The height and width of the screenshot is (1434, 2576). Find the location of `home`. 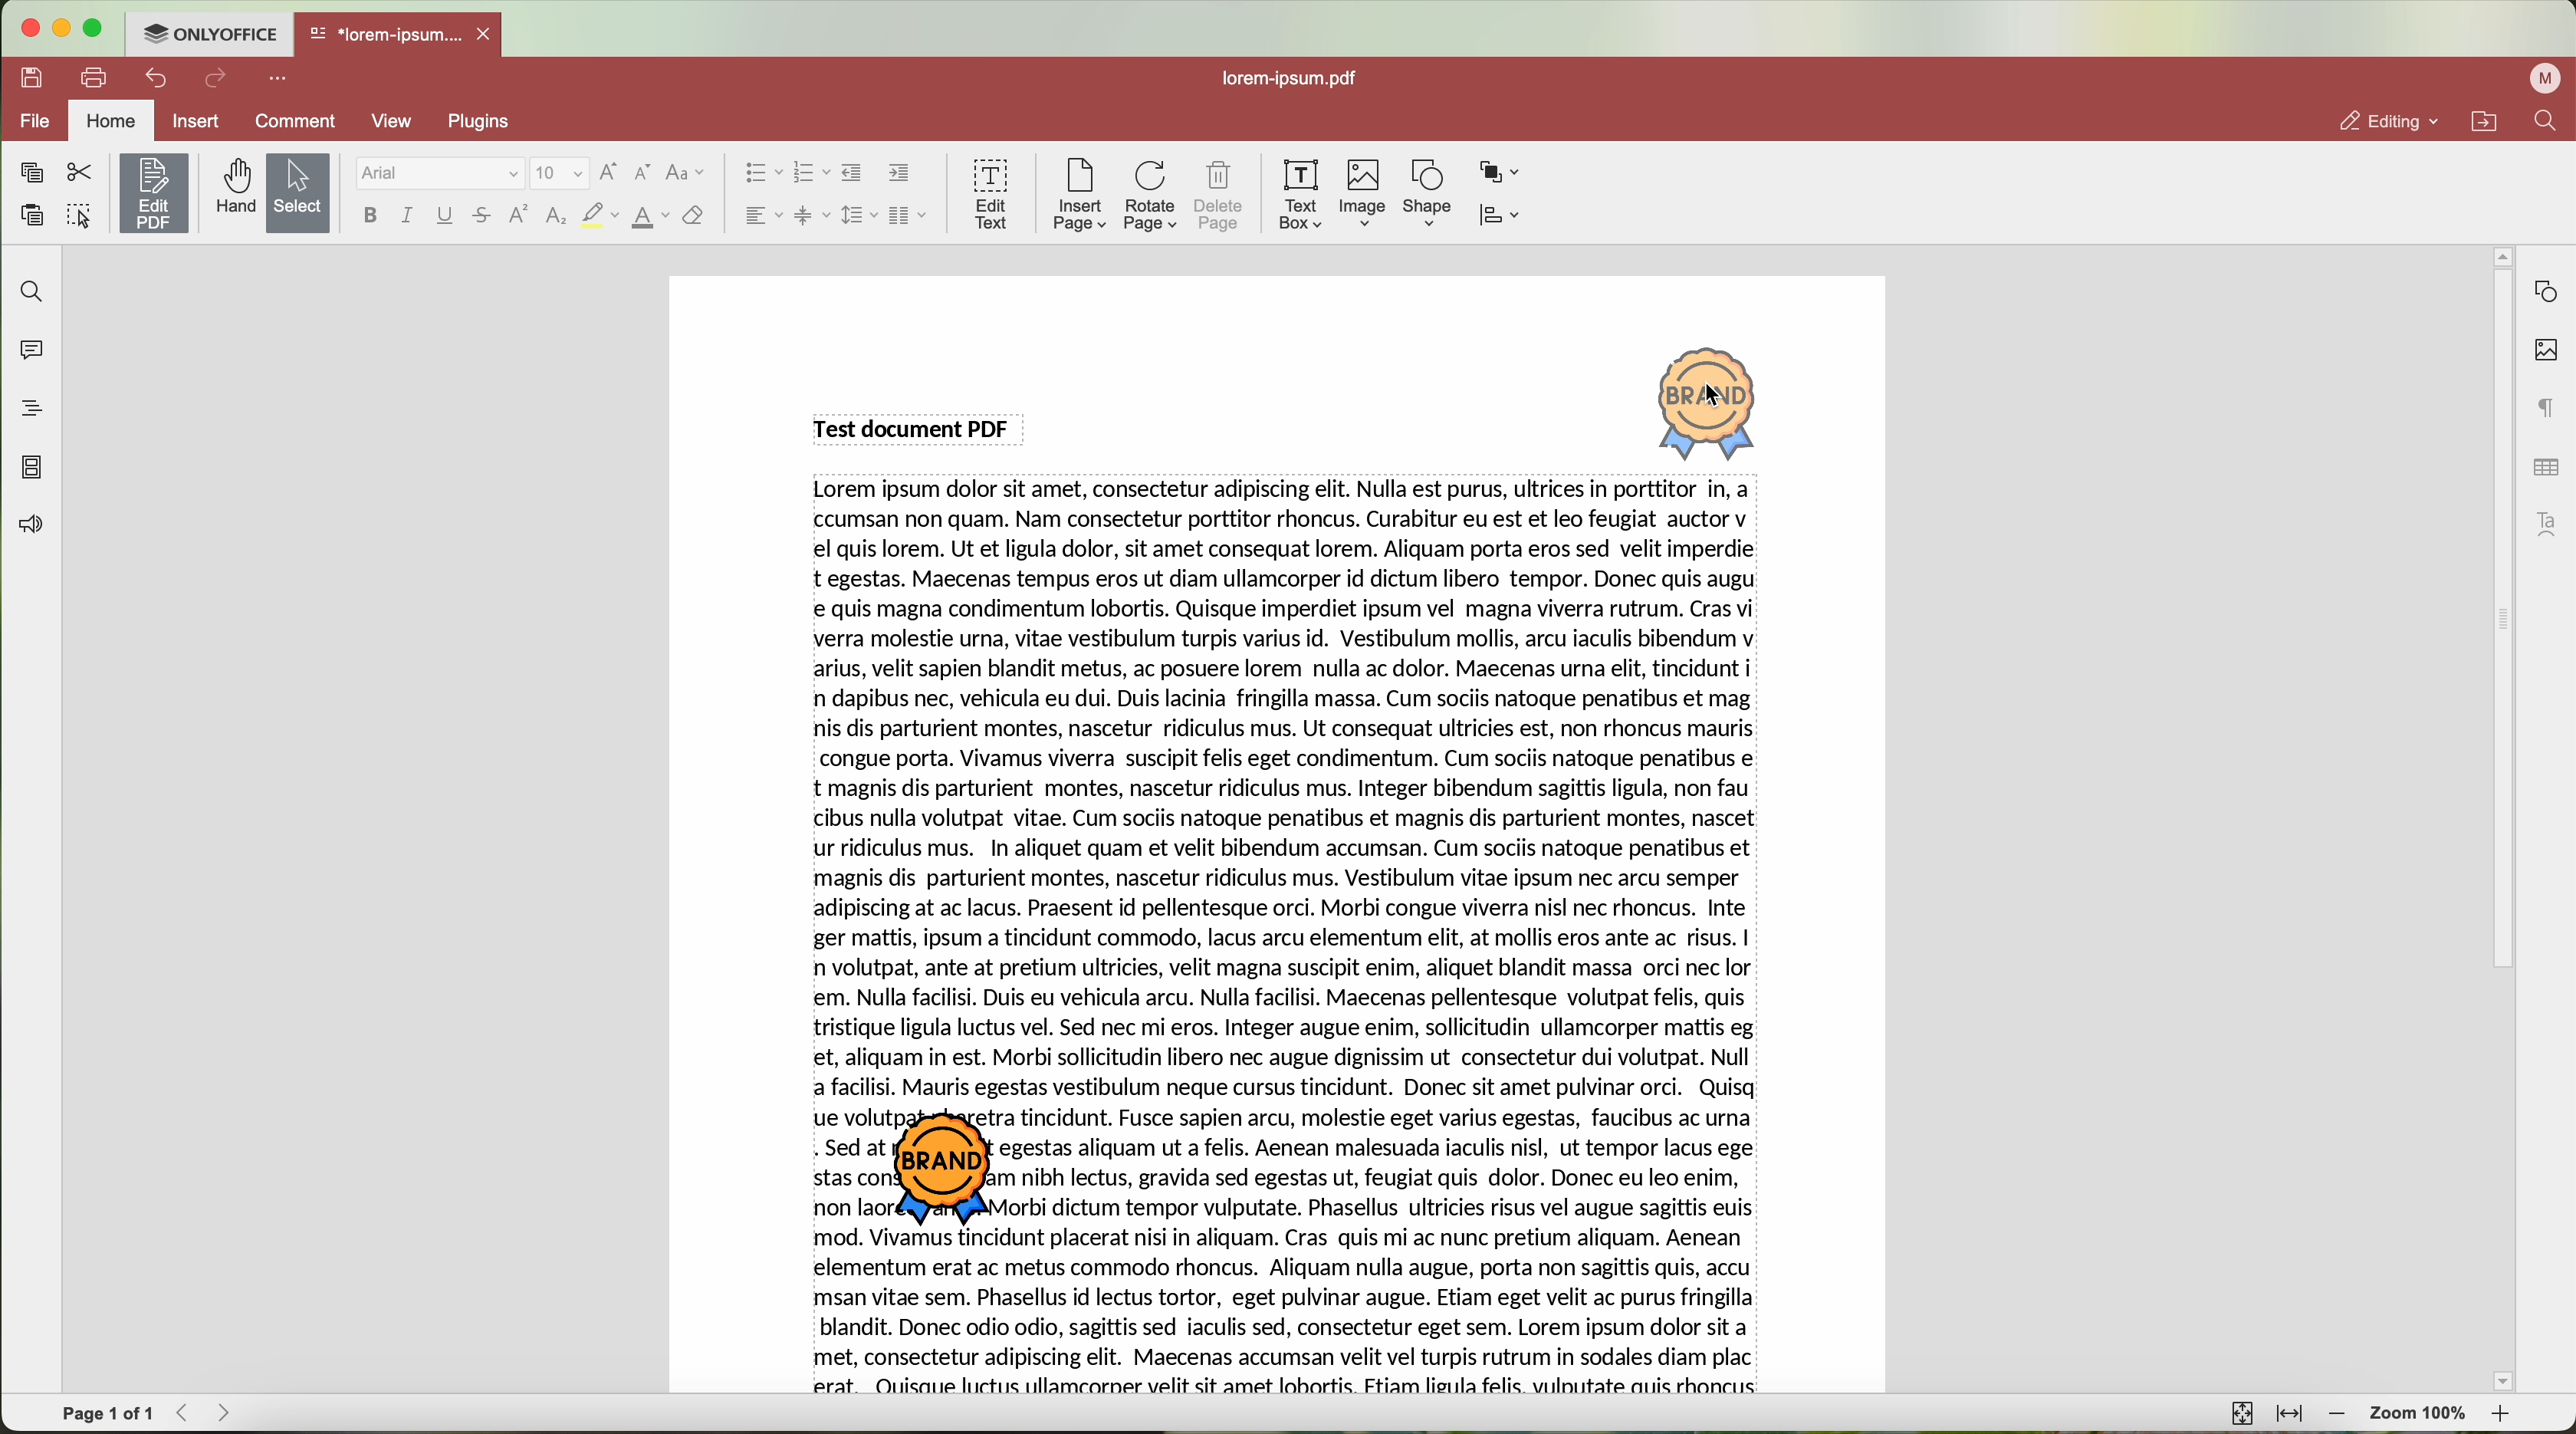

home is located at coordinates (111, 123).